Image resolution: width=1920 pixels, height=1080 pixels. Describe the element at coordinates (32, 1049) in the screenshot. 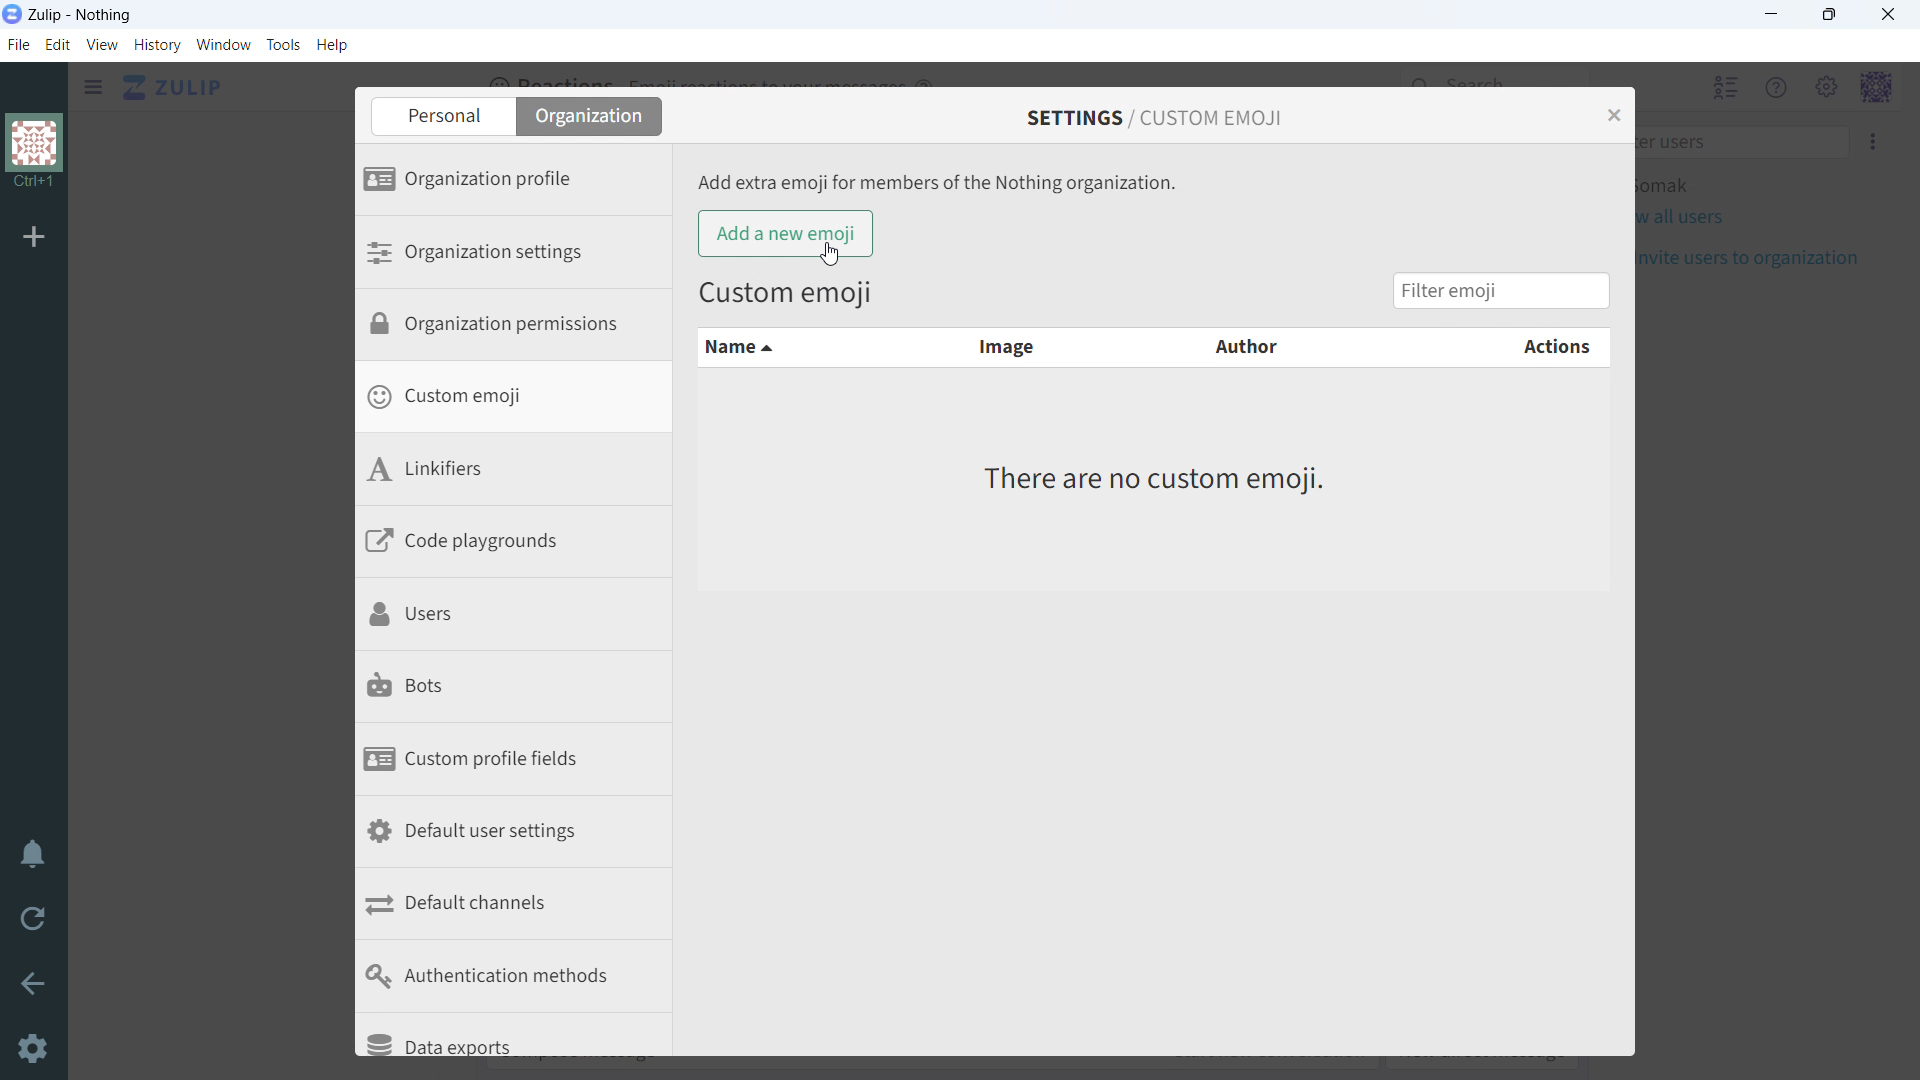

I see `settings` at that location.